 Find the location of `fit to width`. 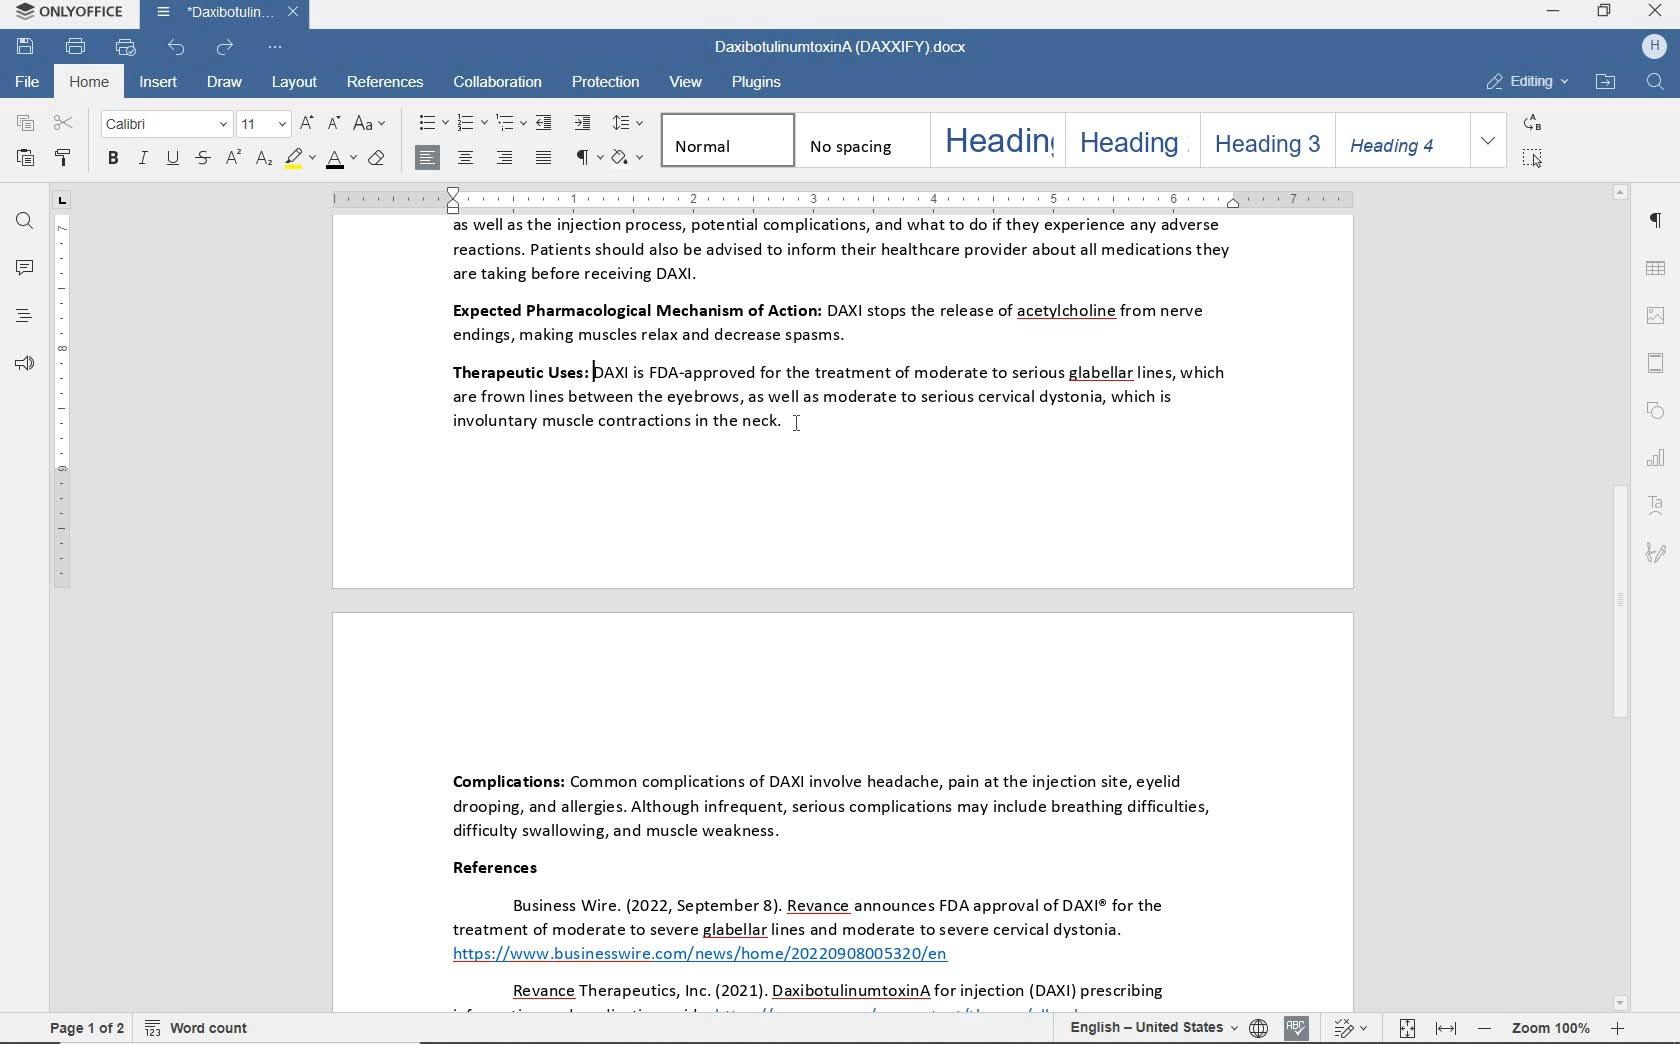

fit to width is located at coordinates (1444, 1030).